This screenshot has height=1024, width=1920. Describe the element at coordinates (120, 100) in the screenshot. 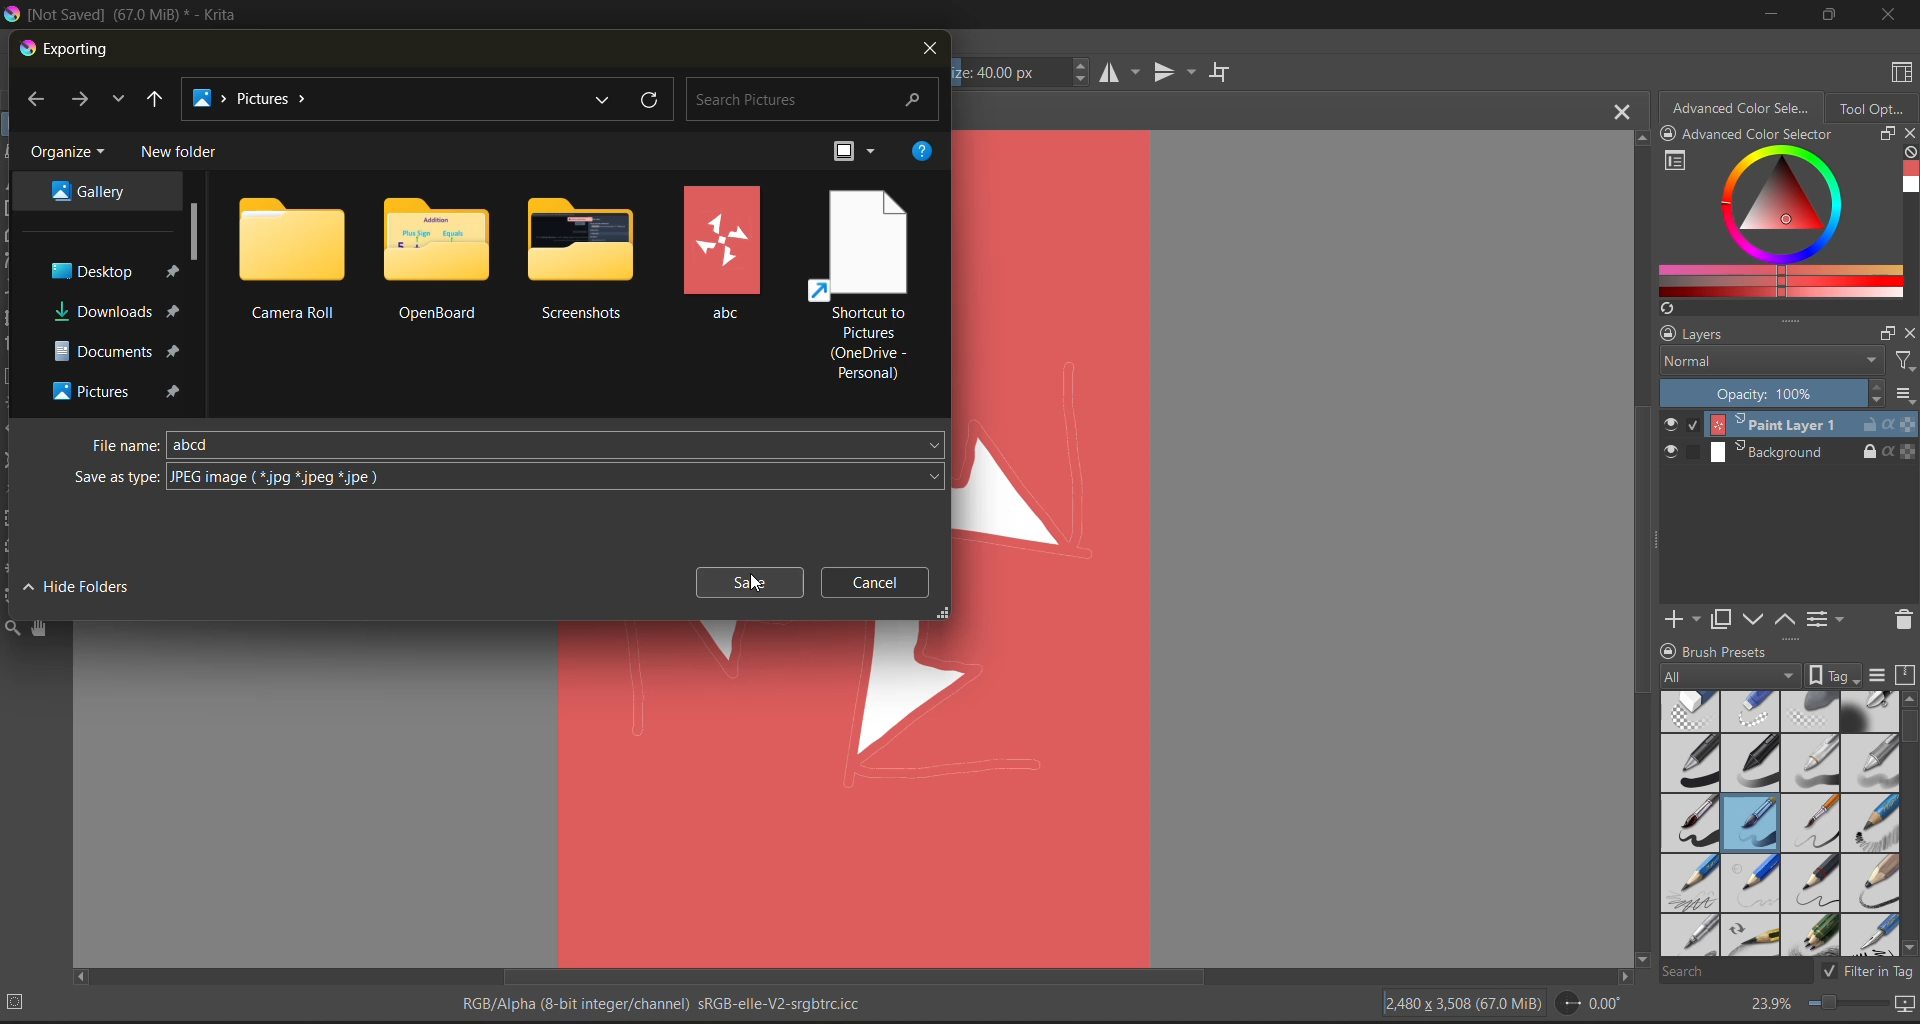

I see `recent ` at that location.